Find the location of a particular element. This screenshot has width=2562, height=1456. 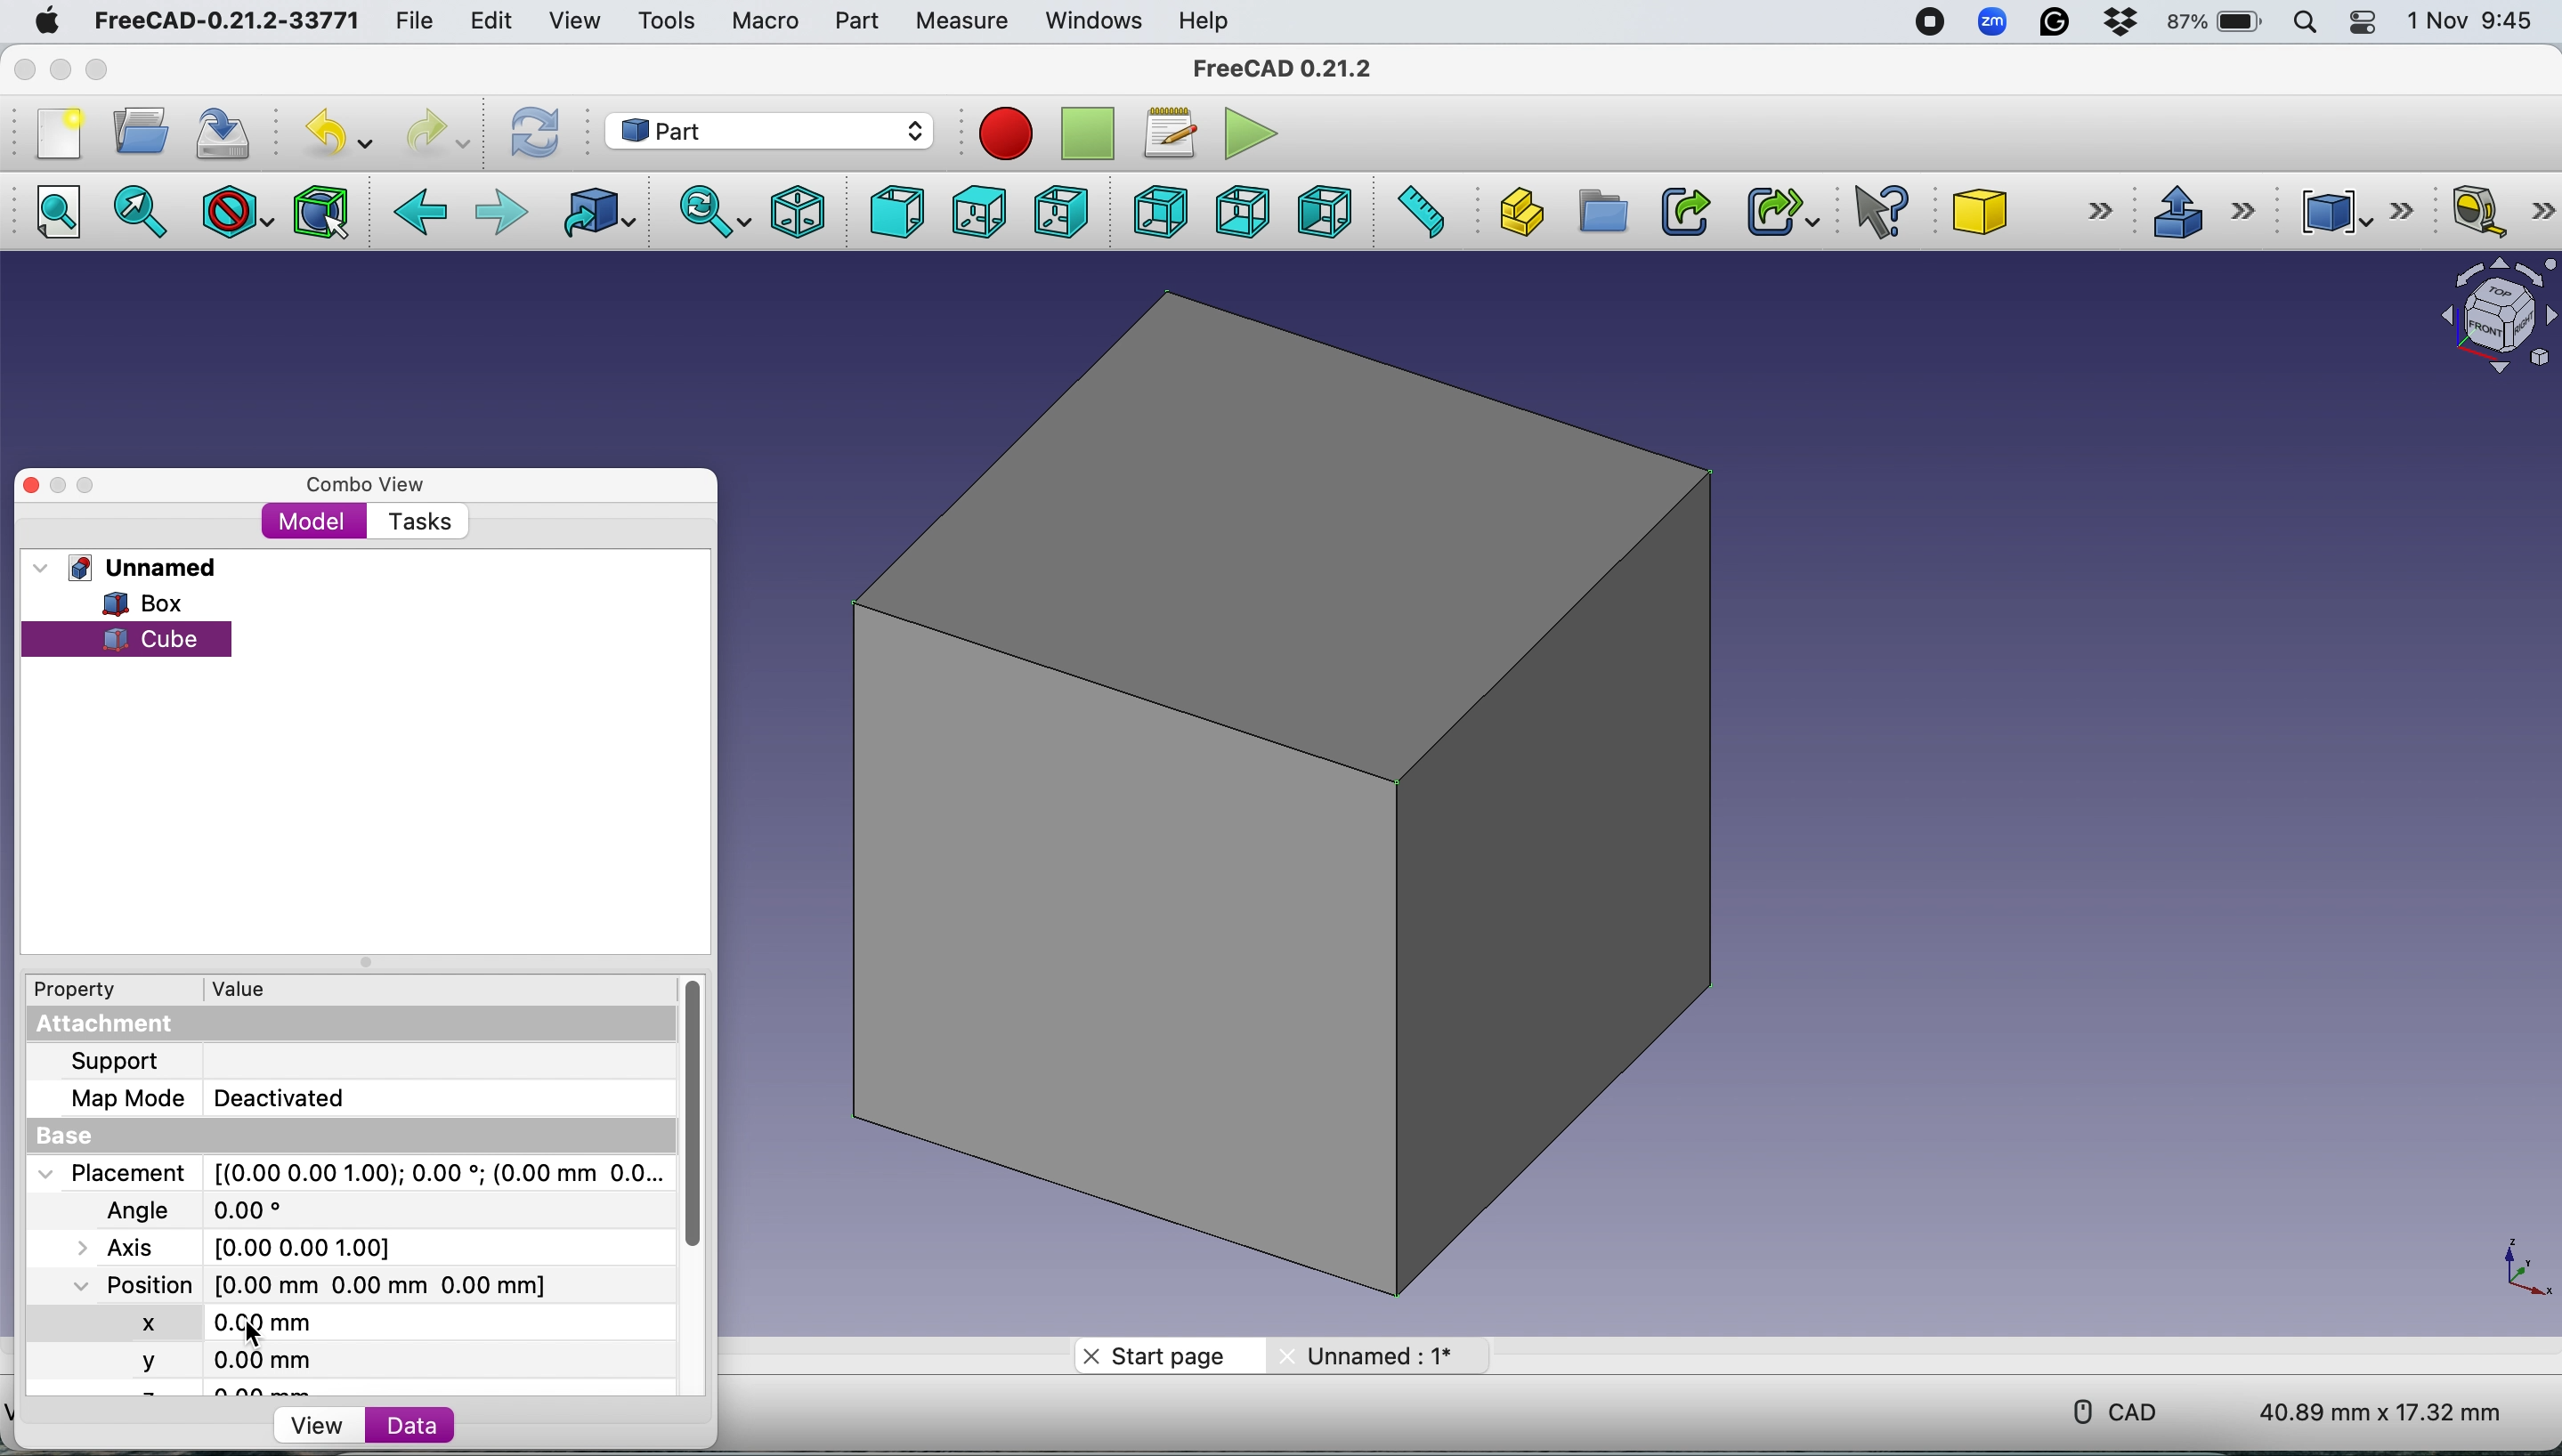

Control center is located at coordinates (2366, 23).